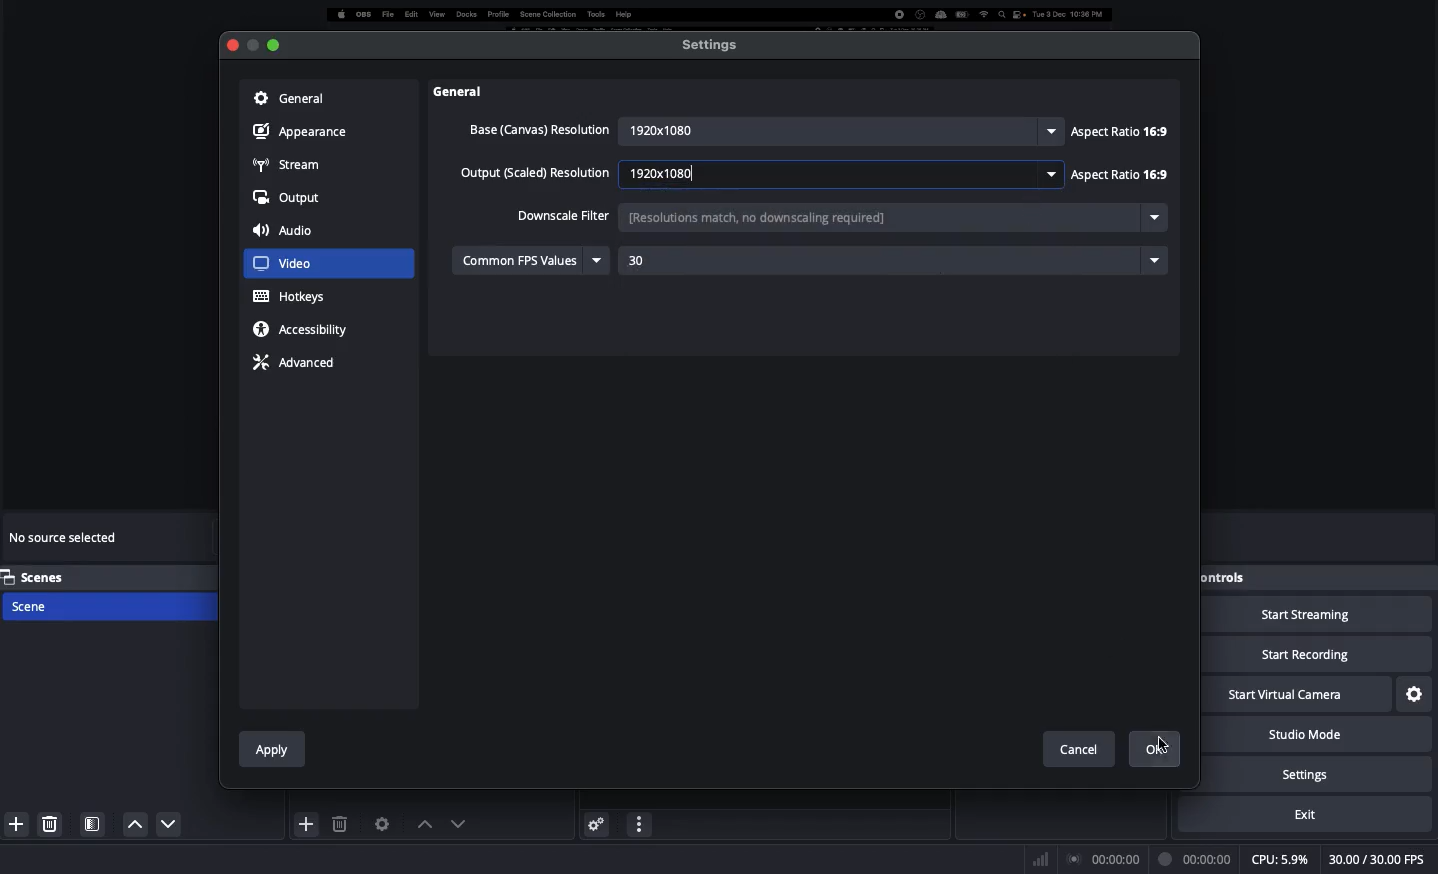  What do you see at coordinates (1279, 860) in the screenshot?
I see `CPU` at bounding box center [1279, 860].